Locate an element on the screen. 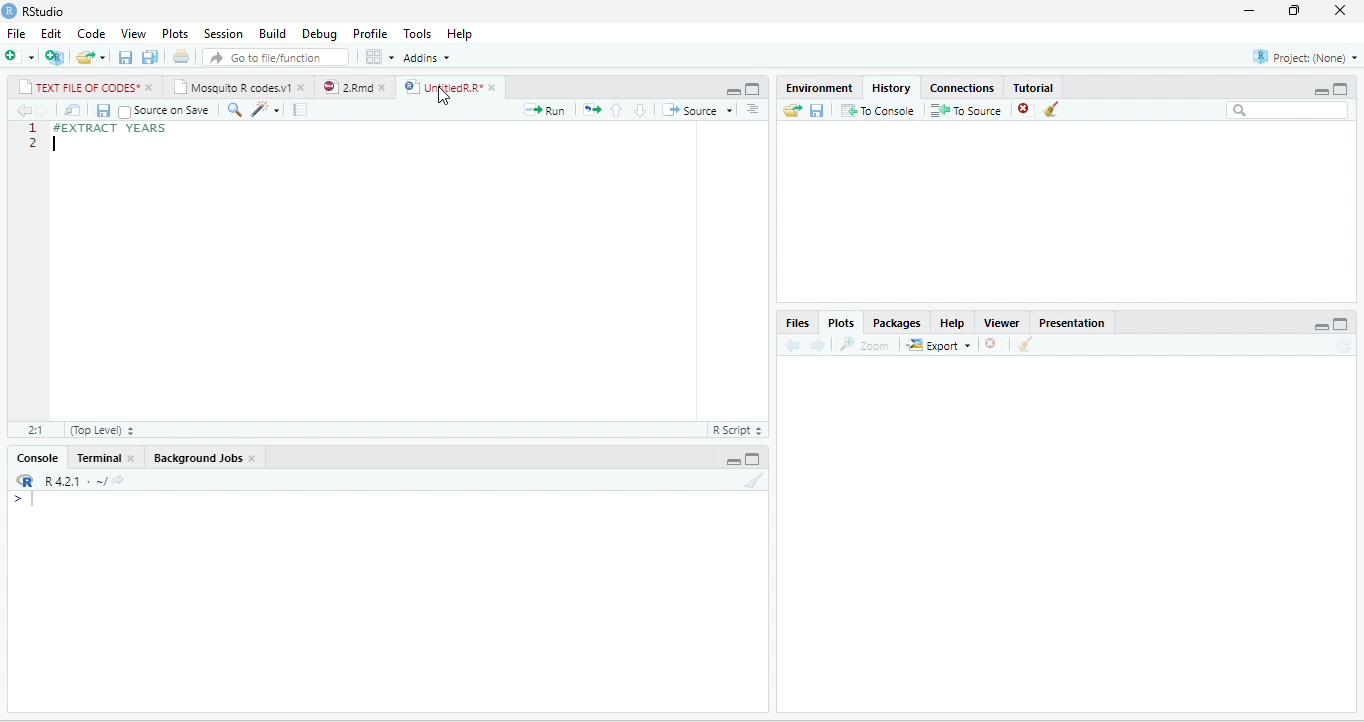 The width and height of the screenshot is (1364, 722). To Console is located at coordinates (877, 110).